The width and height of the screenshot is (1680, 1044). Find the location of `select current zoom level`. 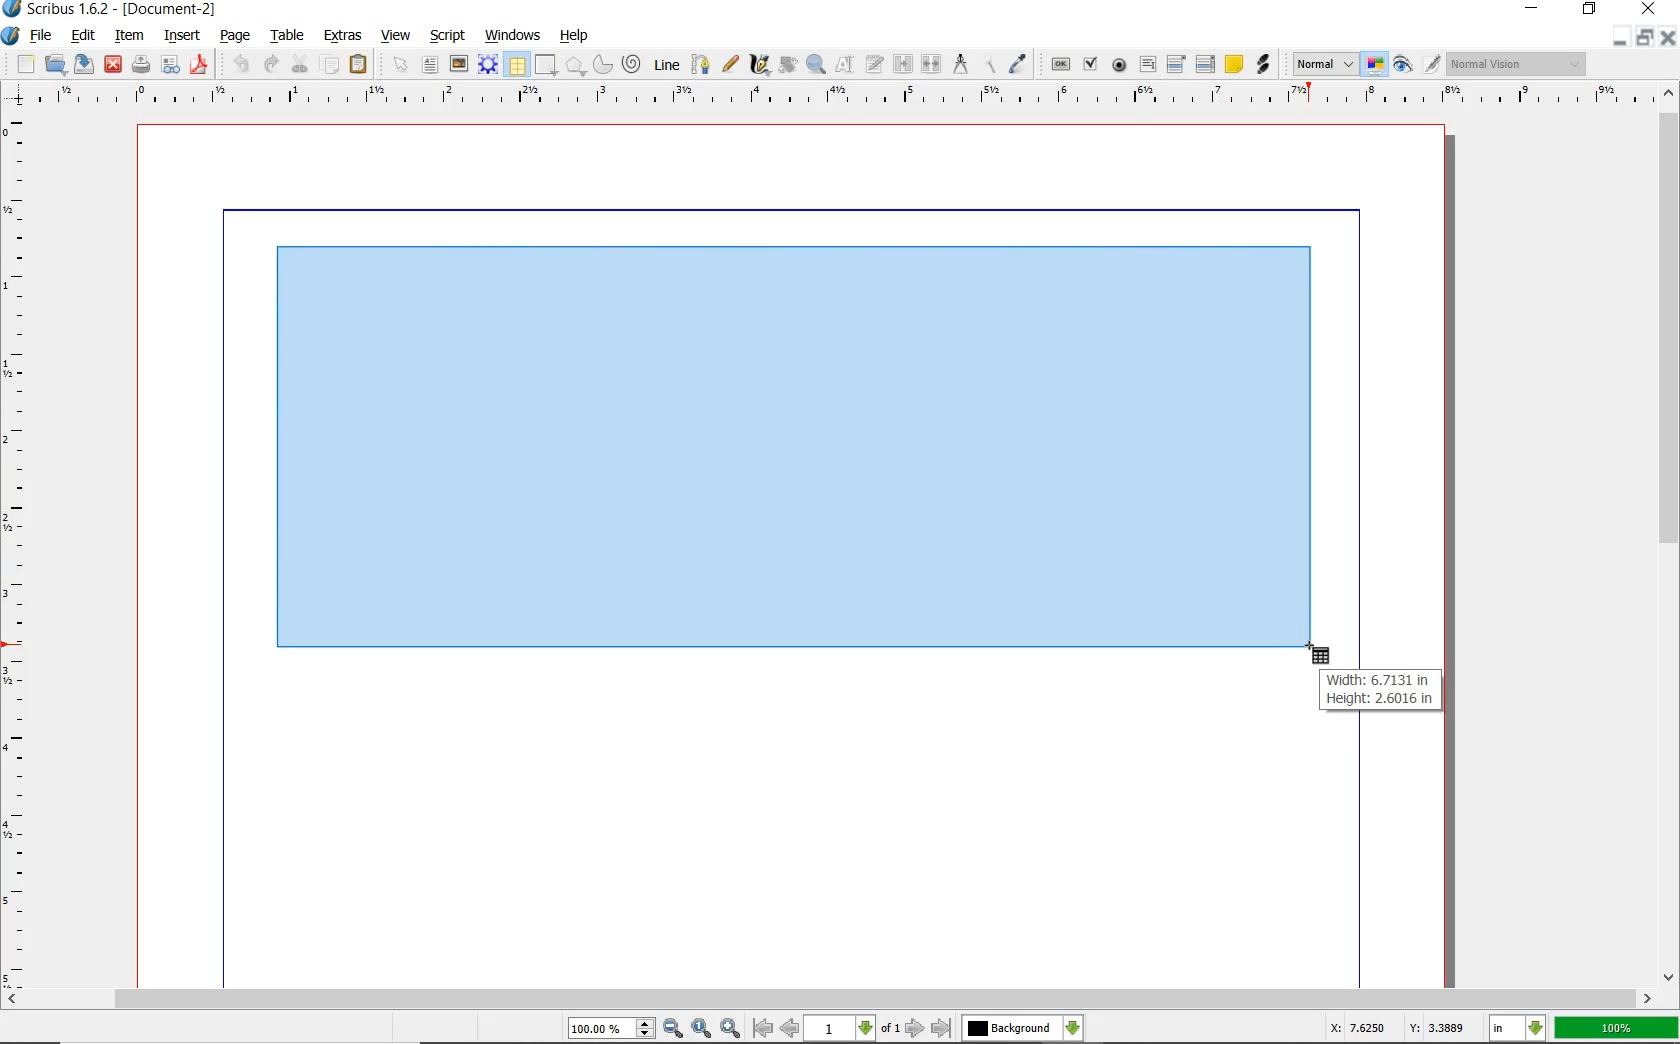

select current zoom level is located at coordinates (611, 1029).